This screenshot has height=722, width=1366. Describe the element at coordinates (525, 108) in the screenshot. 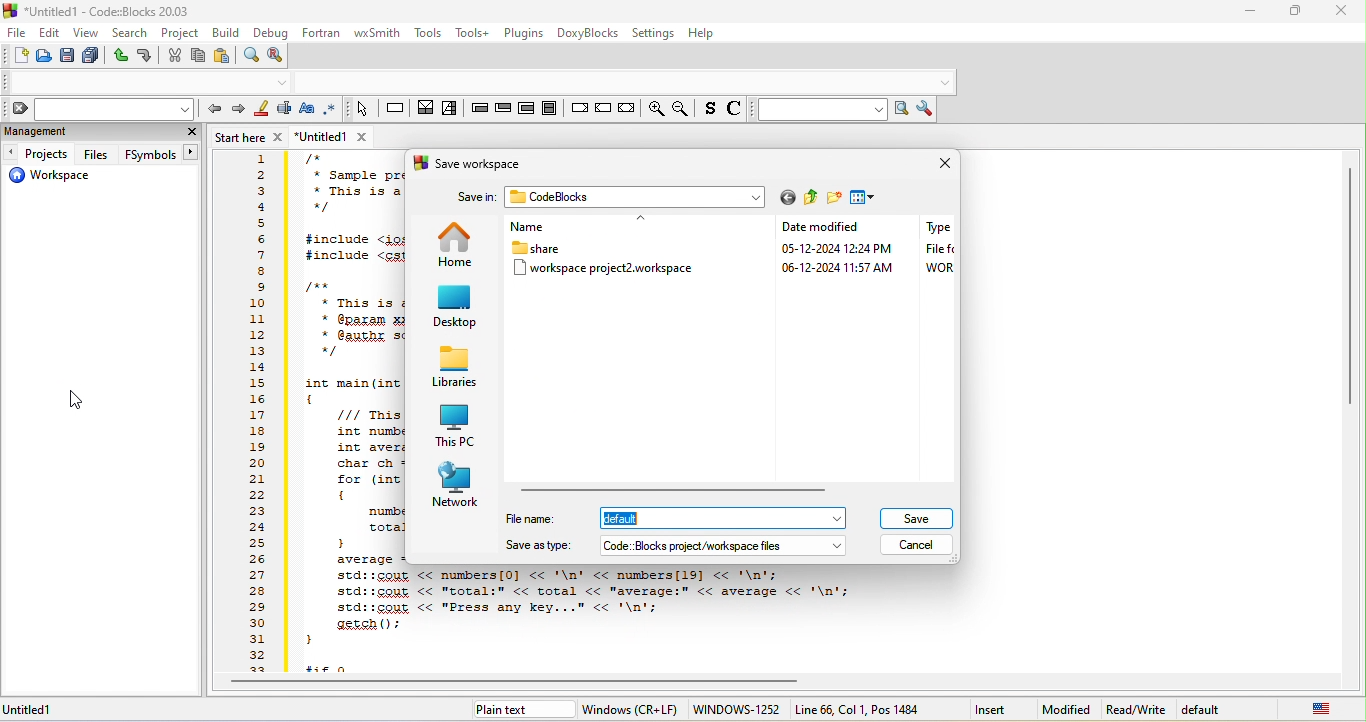

I see `counting loop` at that location.